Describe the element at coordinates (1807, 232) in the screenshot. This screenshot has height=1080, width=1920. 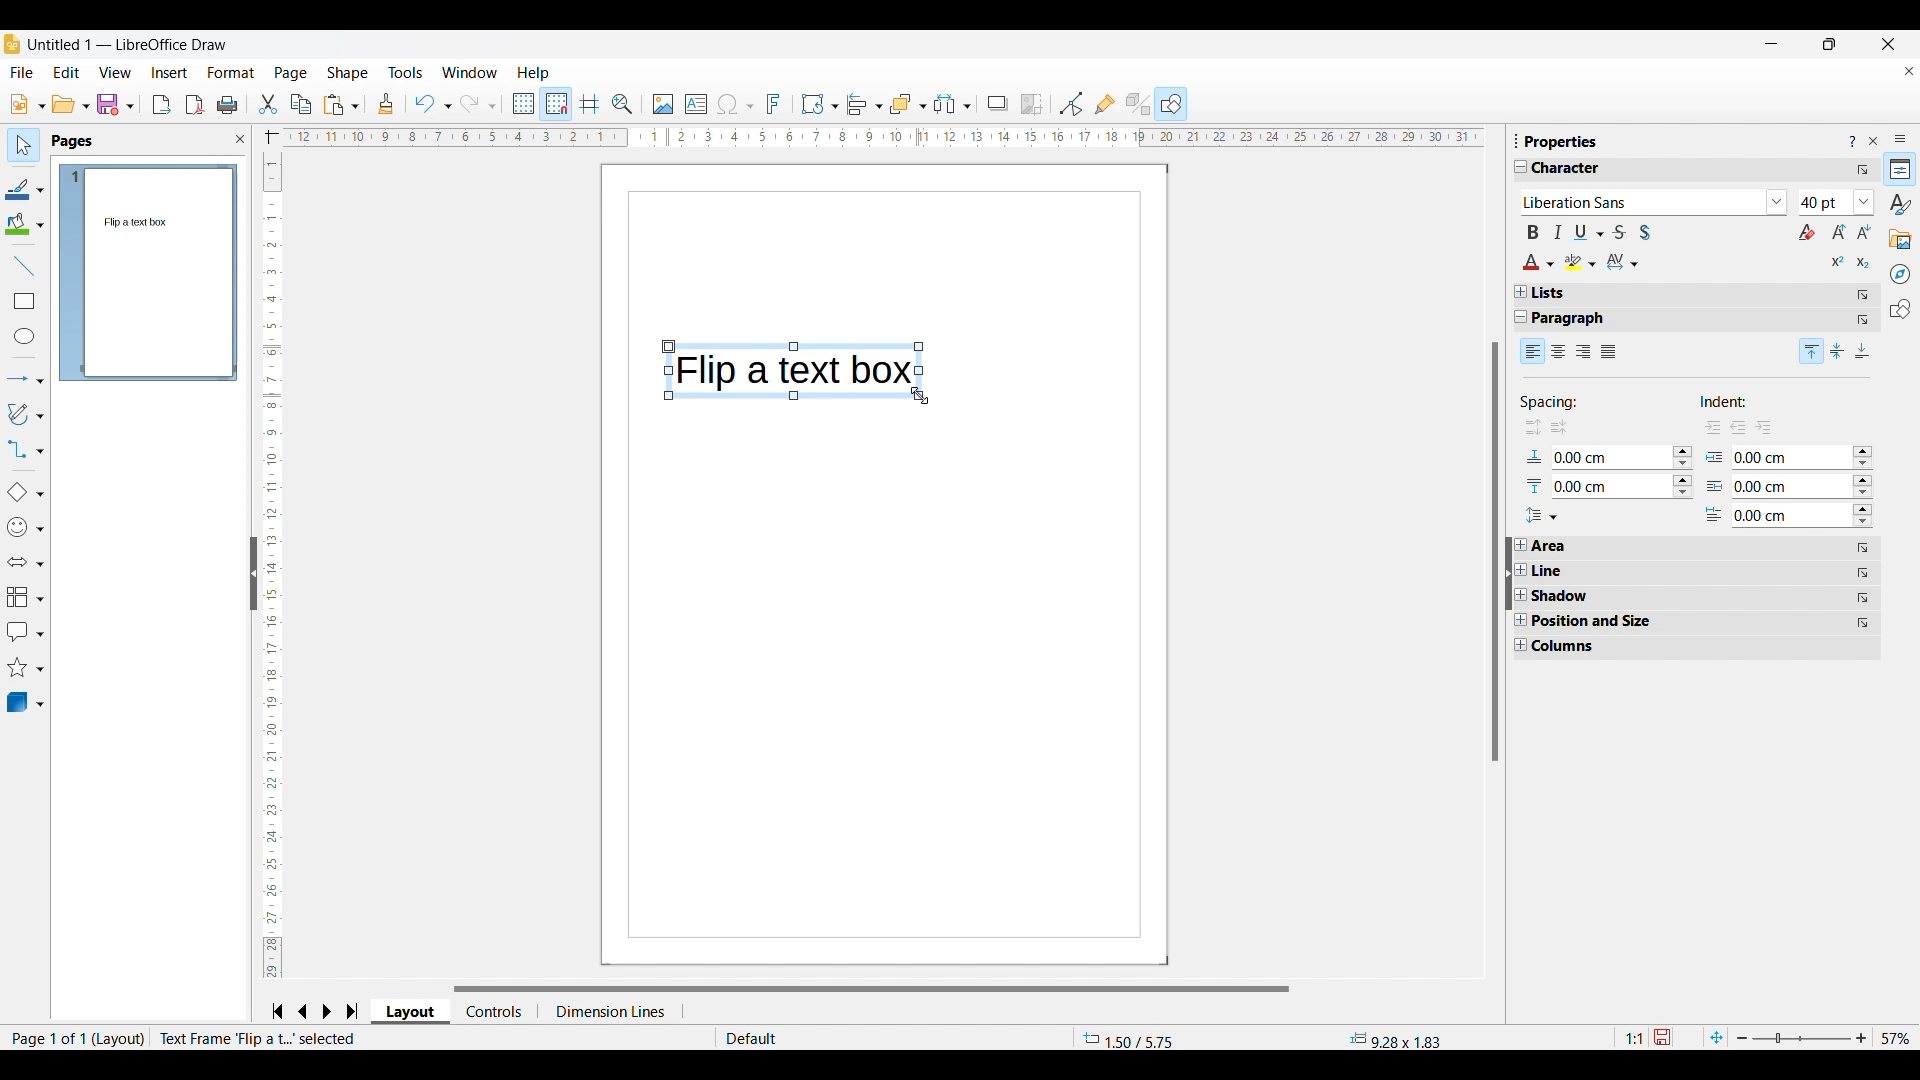
I see `Clear direct formating ` at that location.